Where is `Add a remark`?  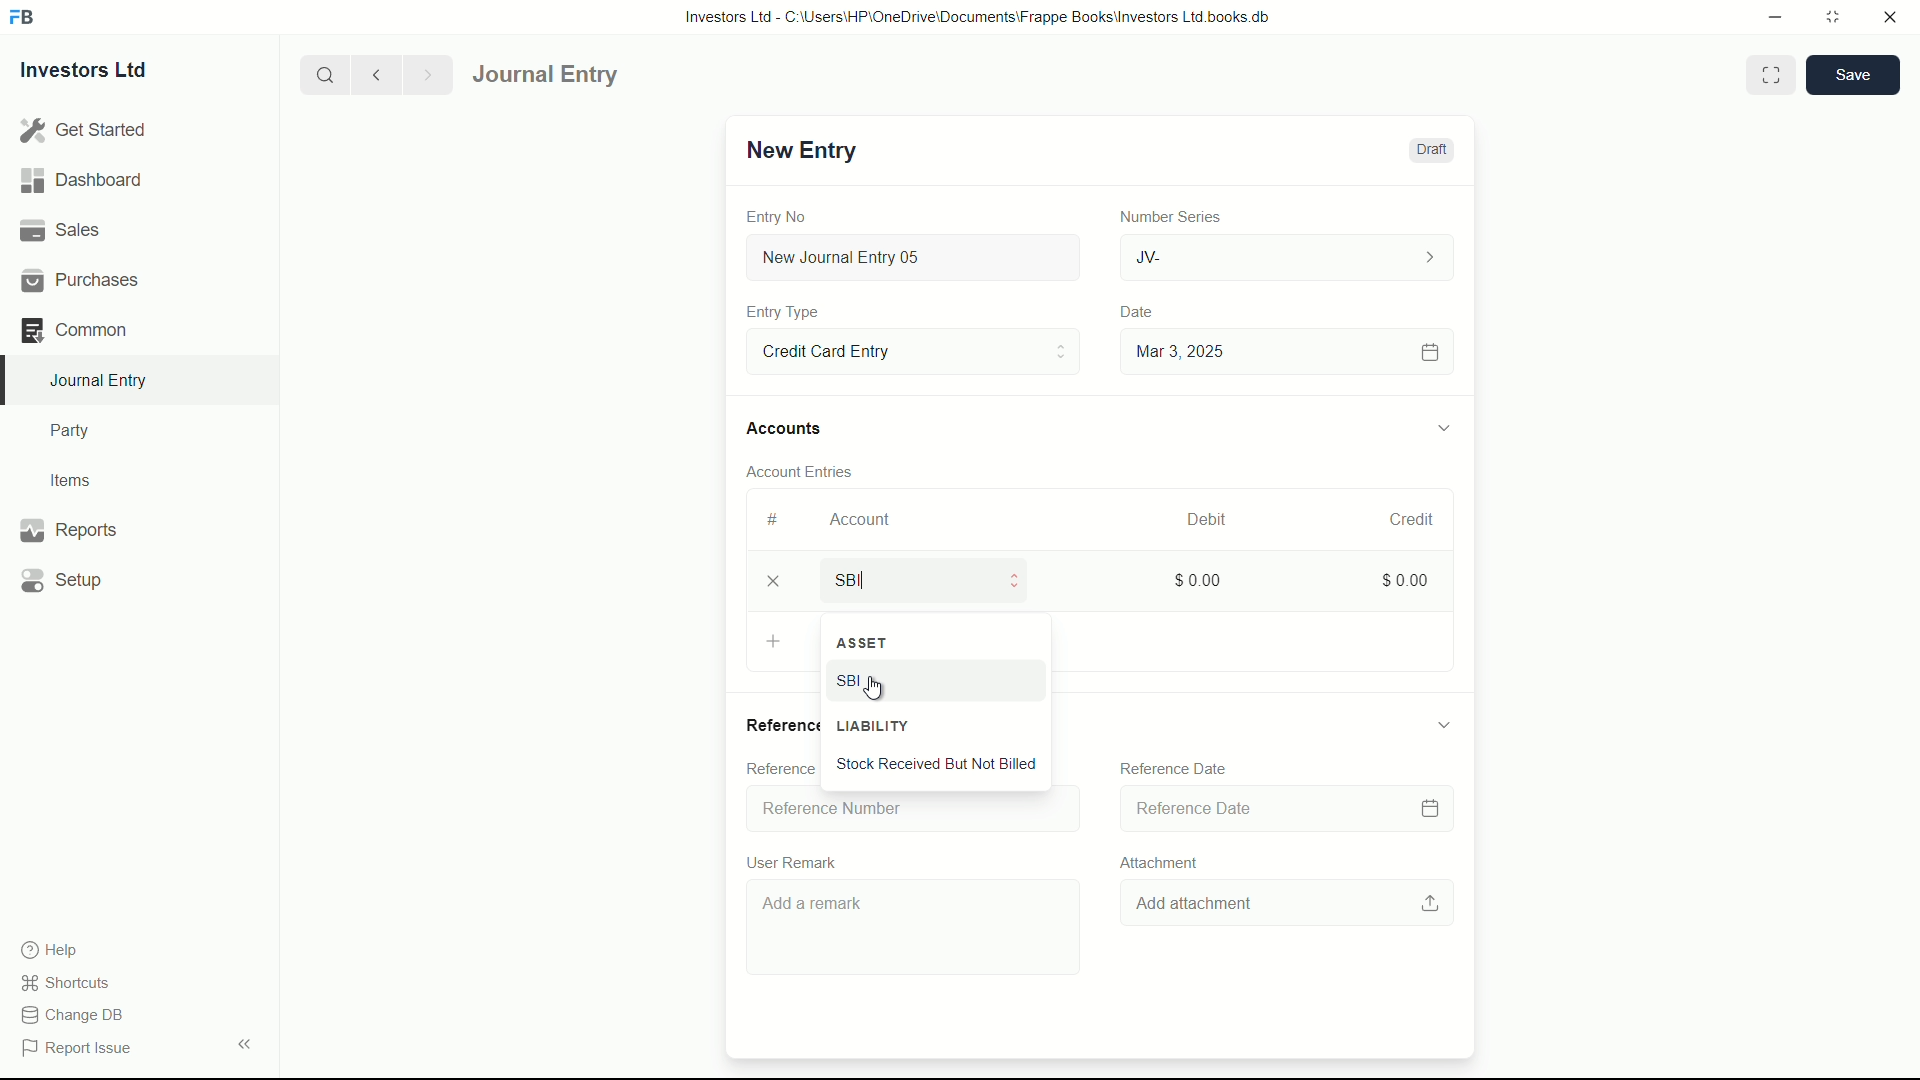 Add a remark is located at coordinates (917, 930).